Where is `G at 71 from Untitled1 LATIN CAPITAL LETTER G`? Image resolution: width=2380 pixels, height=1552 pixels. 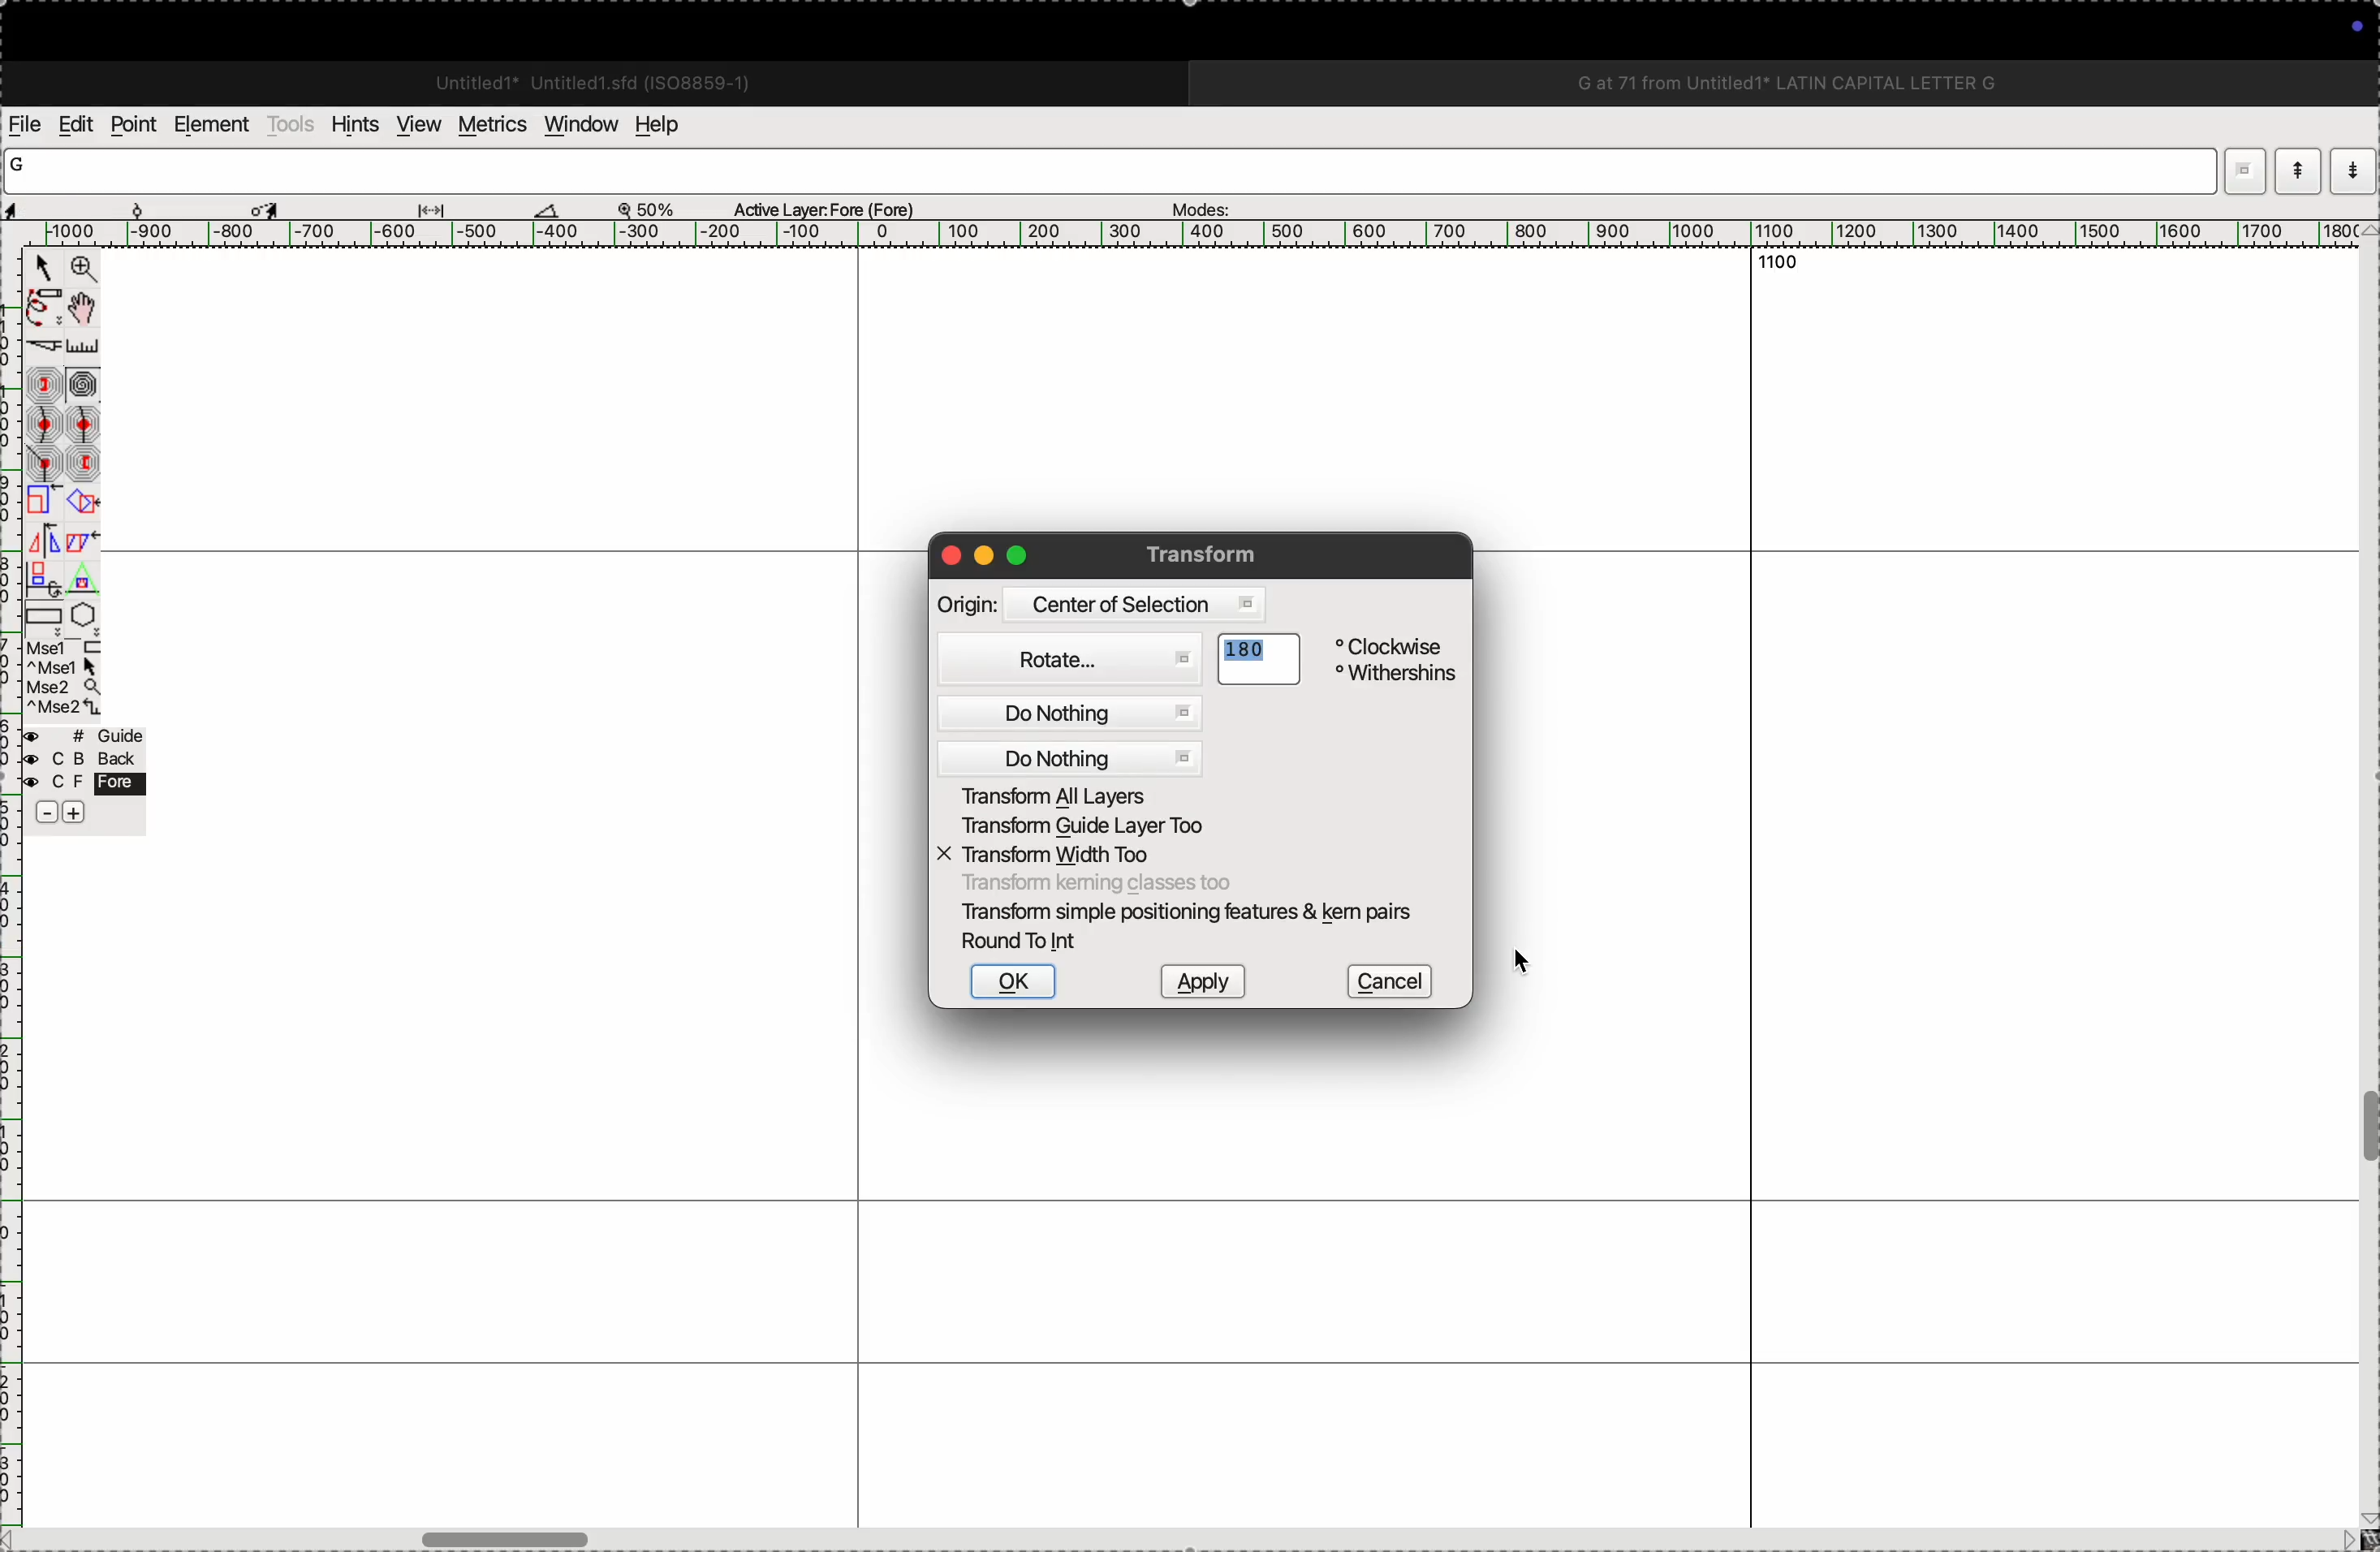
G at 71 from Untitled1 LATIN CAPITAL LETTER G is located at coordinates (1781, 80).